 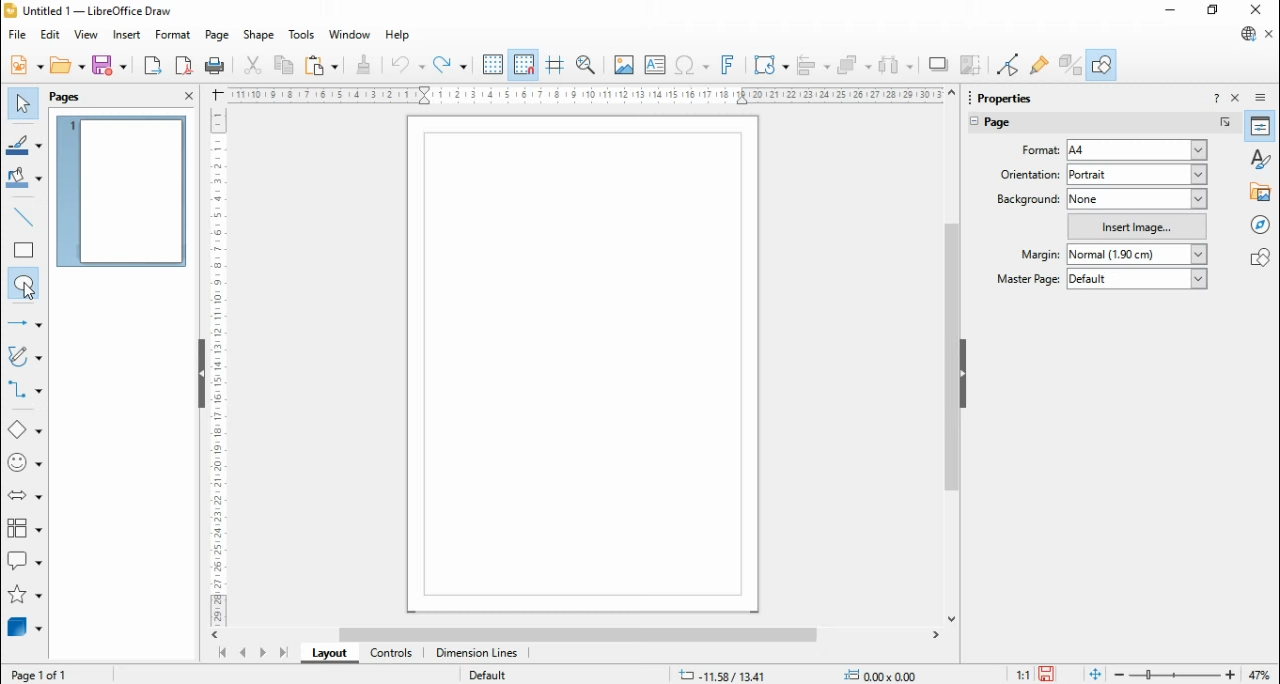 I want to click on page, so click(x=218, y=35).